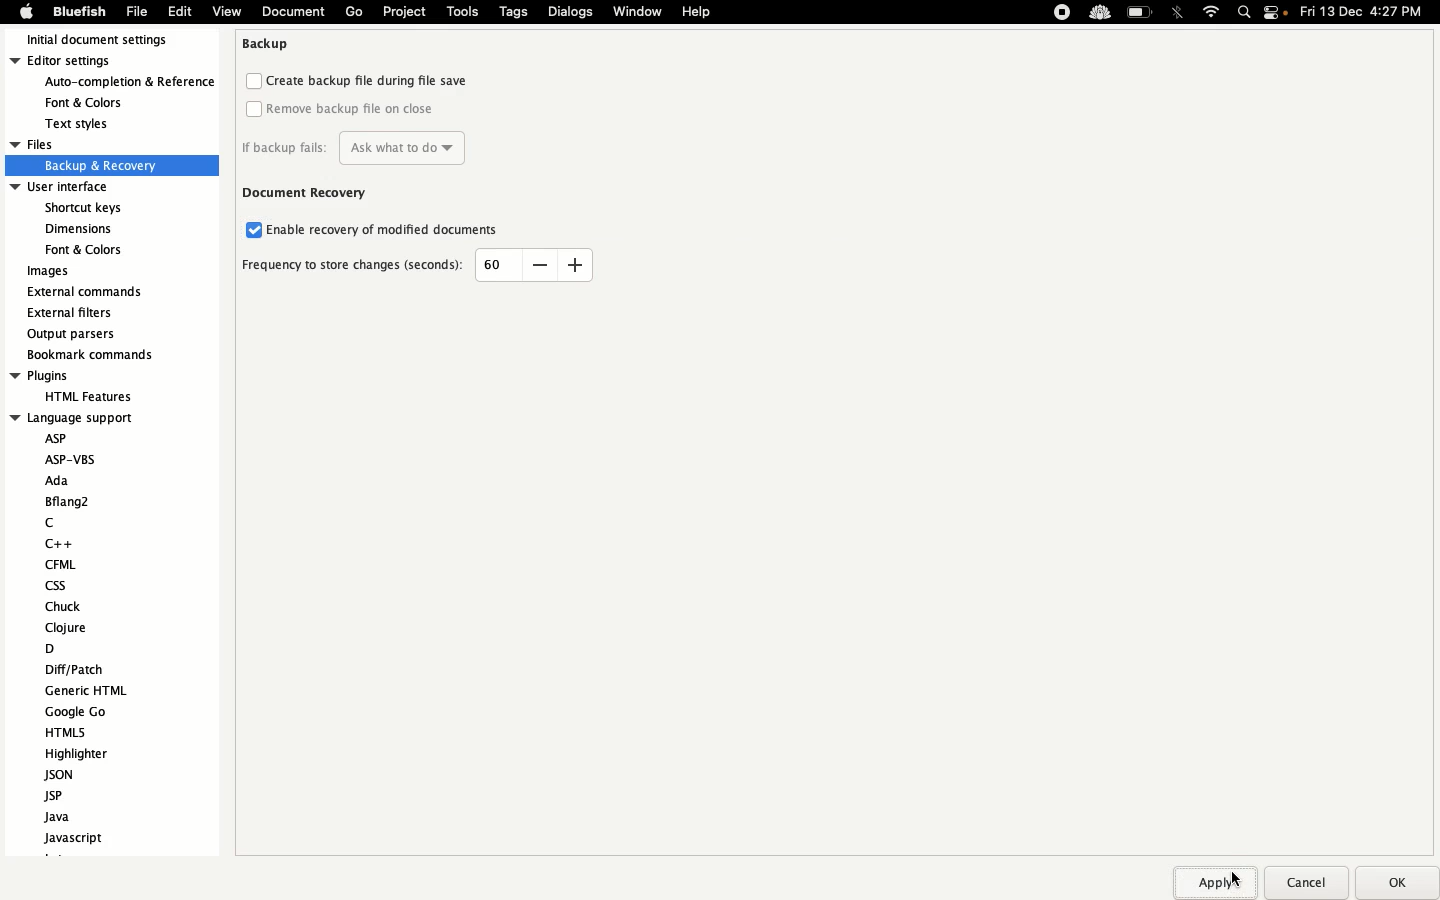  Describe the element at coordinates (355, 12) in the screenshot. I see `Go` at that location.